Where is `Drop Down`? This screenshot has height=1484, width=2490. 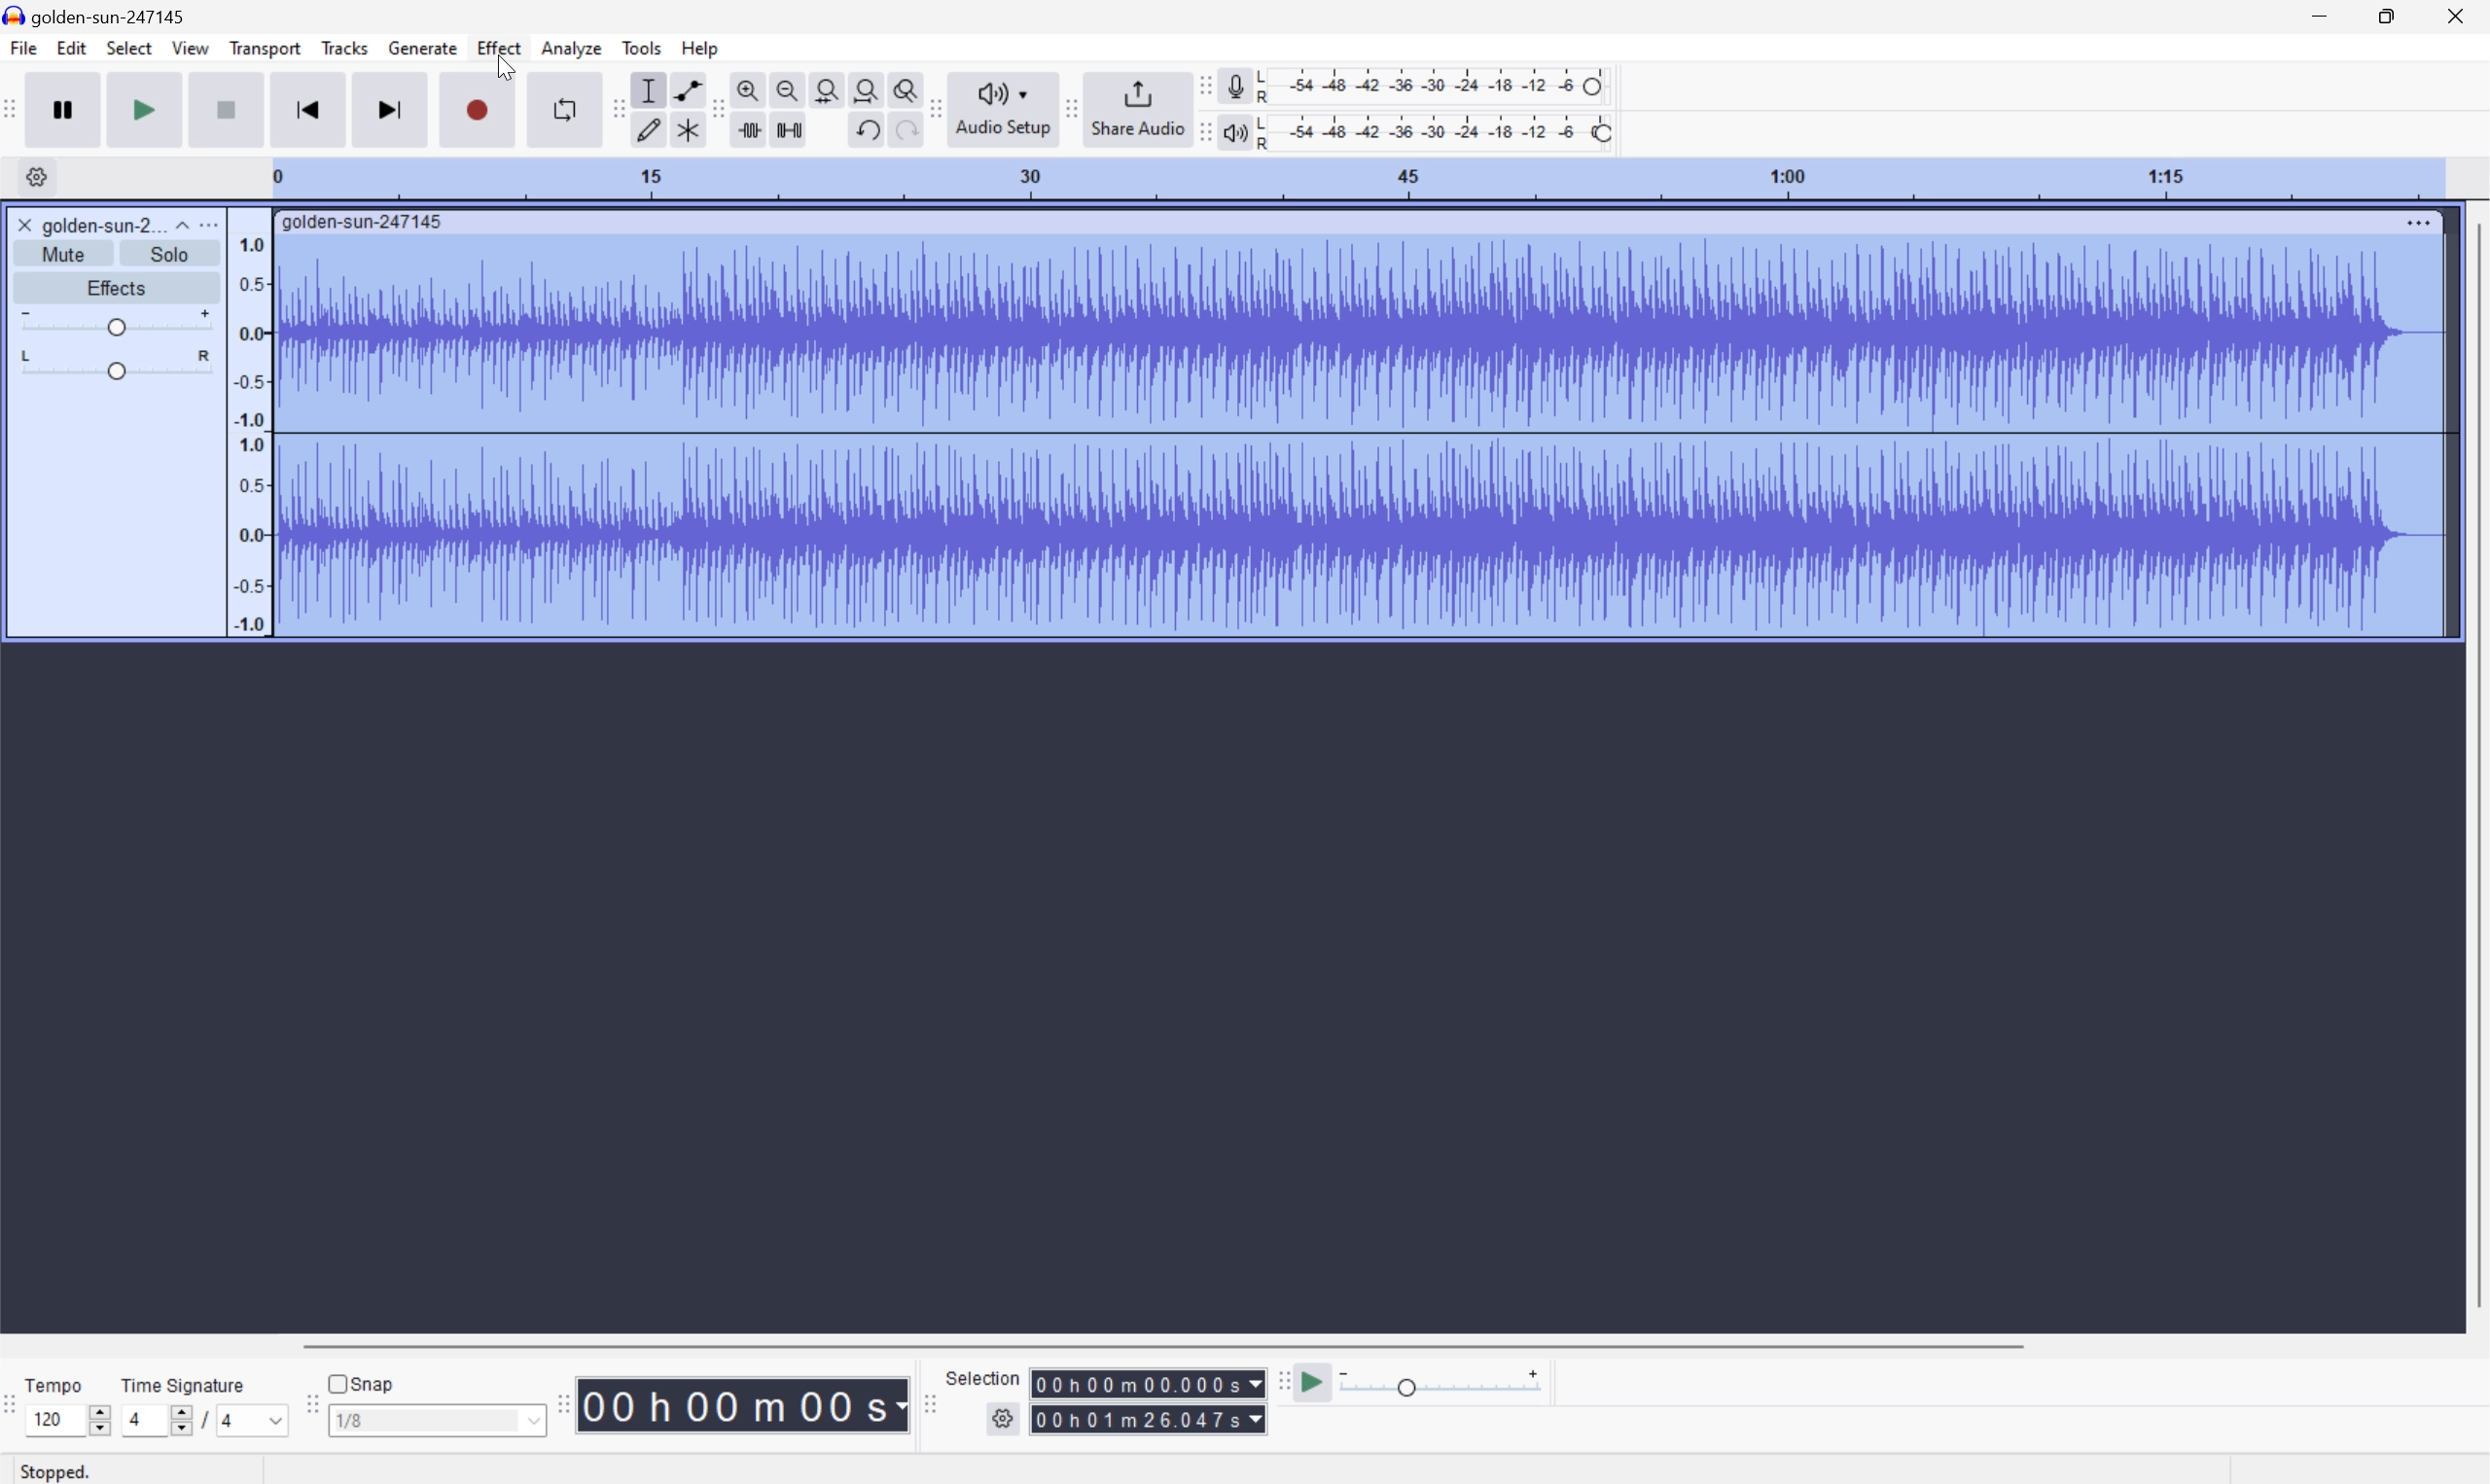 Drop Down is located at coordinates (179, 223).